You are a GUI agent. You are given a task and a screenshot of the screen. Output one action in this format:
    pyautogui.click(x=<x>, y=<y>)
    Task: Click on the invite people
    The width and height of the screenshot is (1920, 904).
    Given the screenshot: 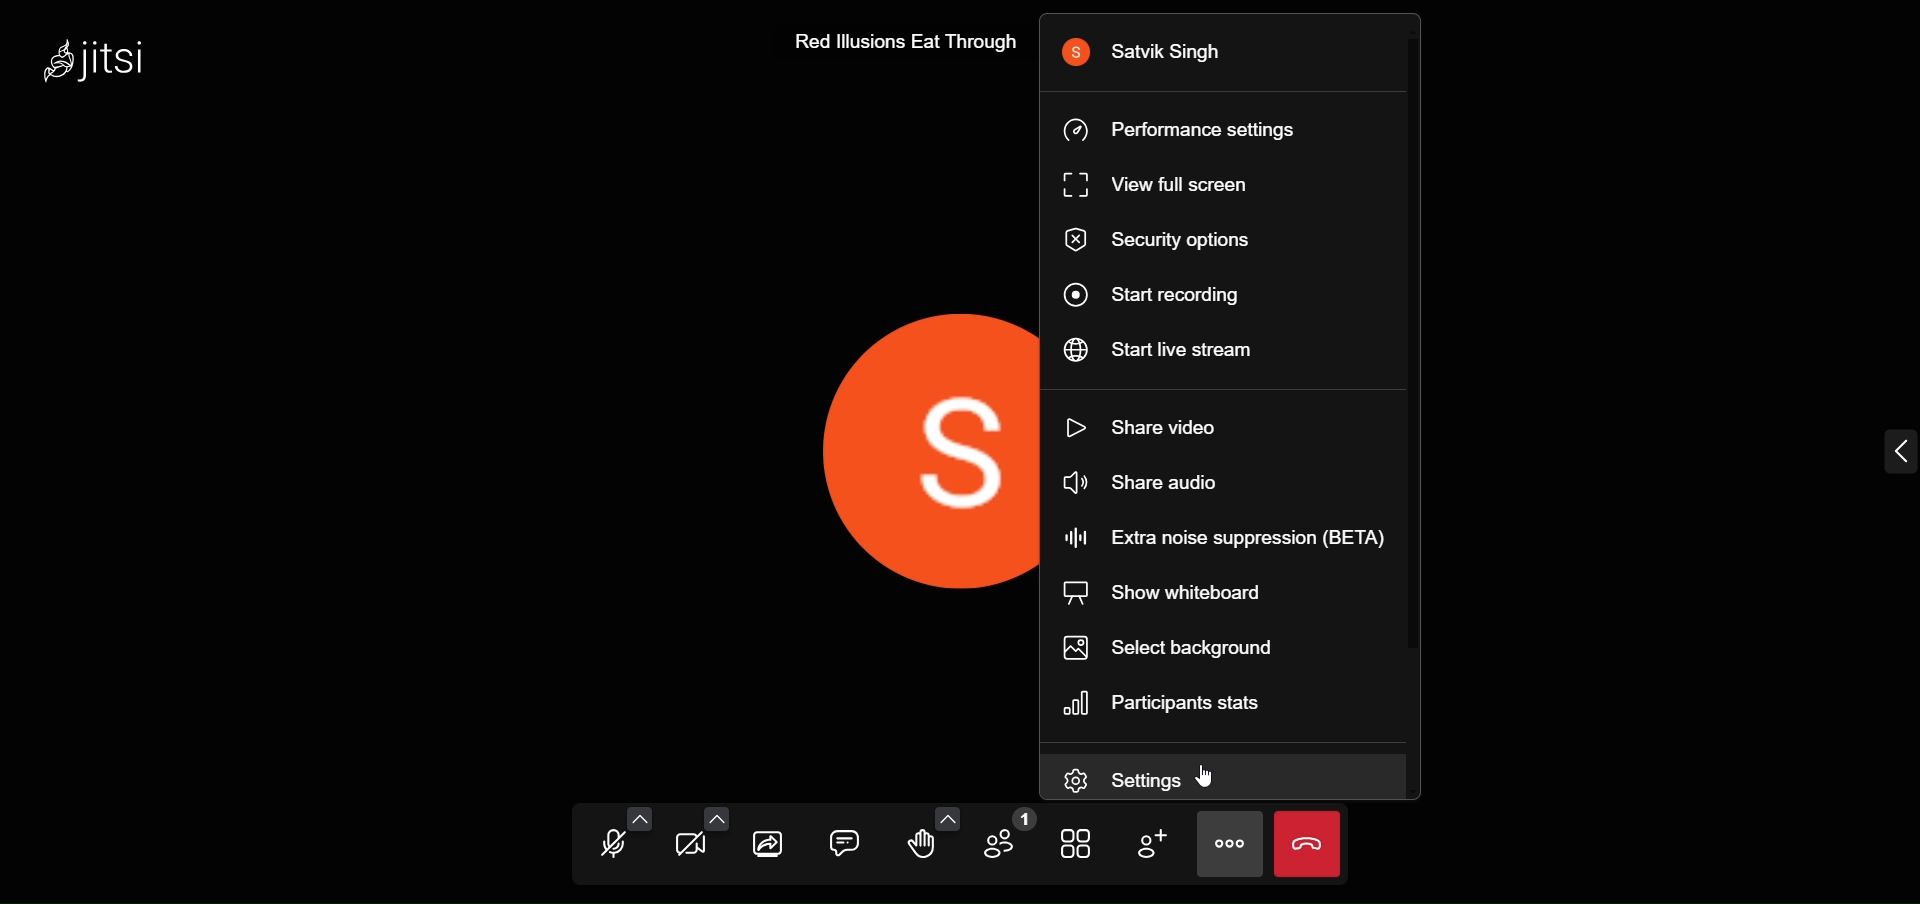 What is the action you would take?
    pyautogui.click(x=1151, y=843)
    